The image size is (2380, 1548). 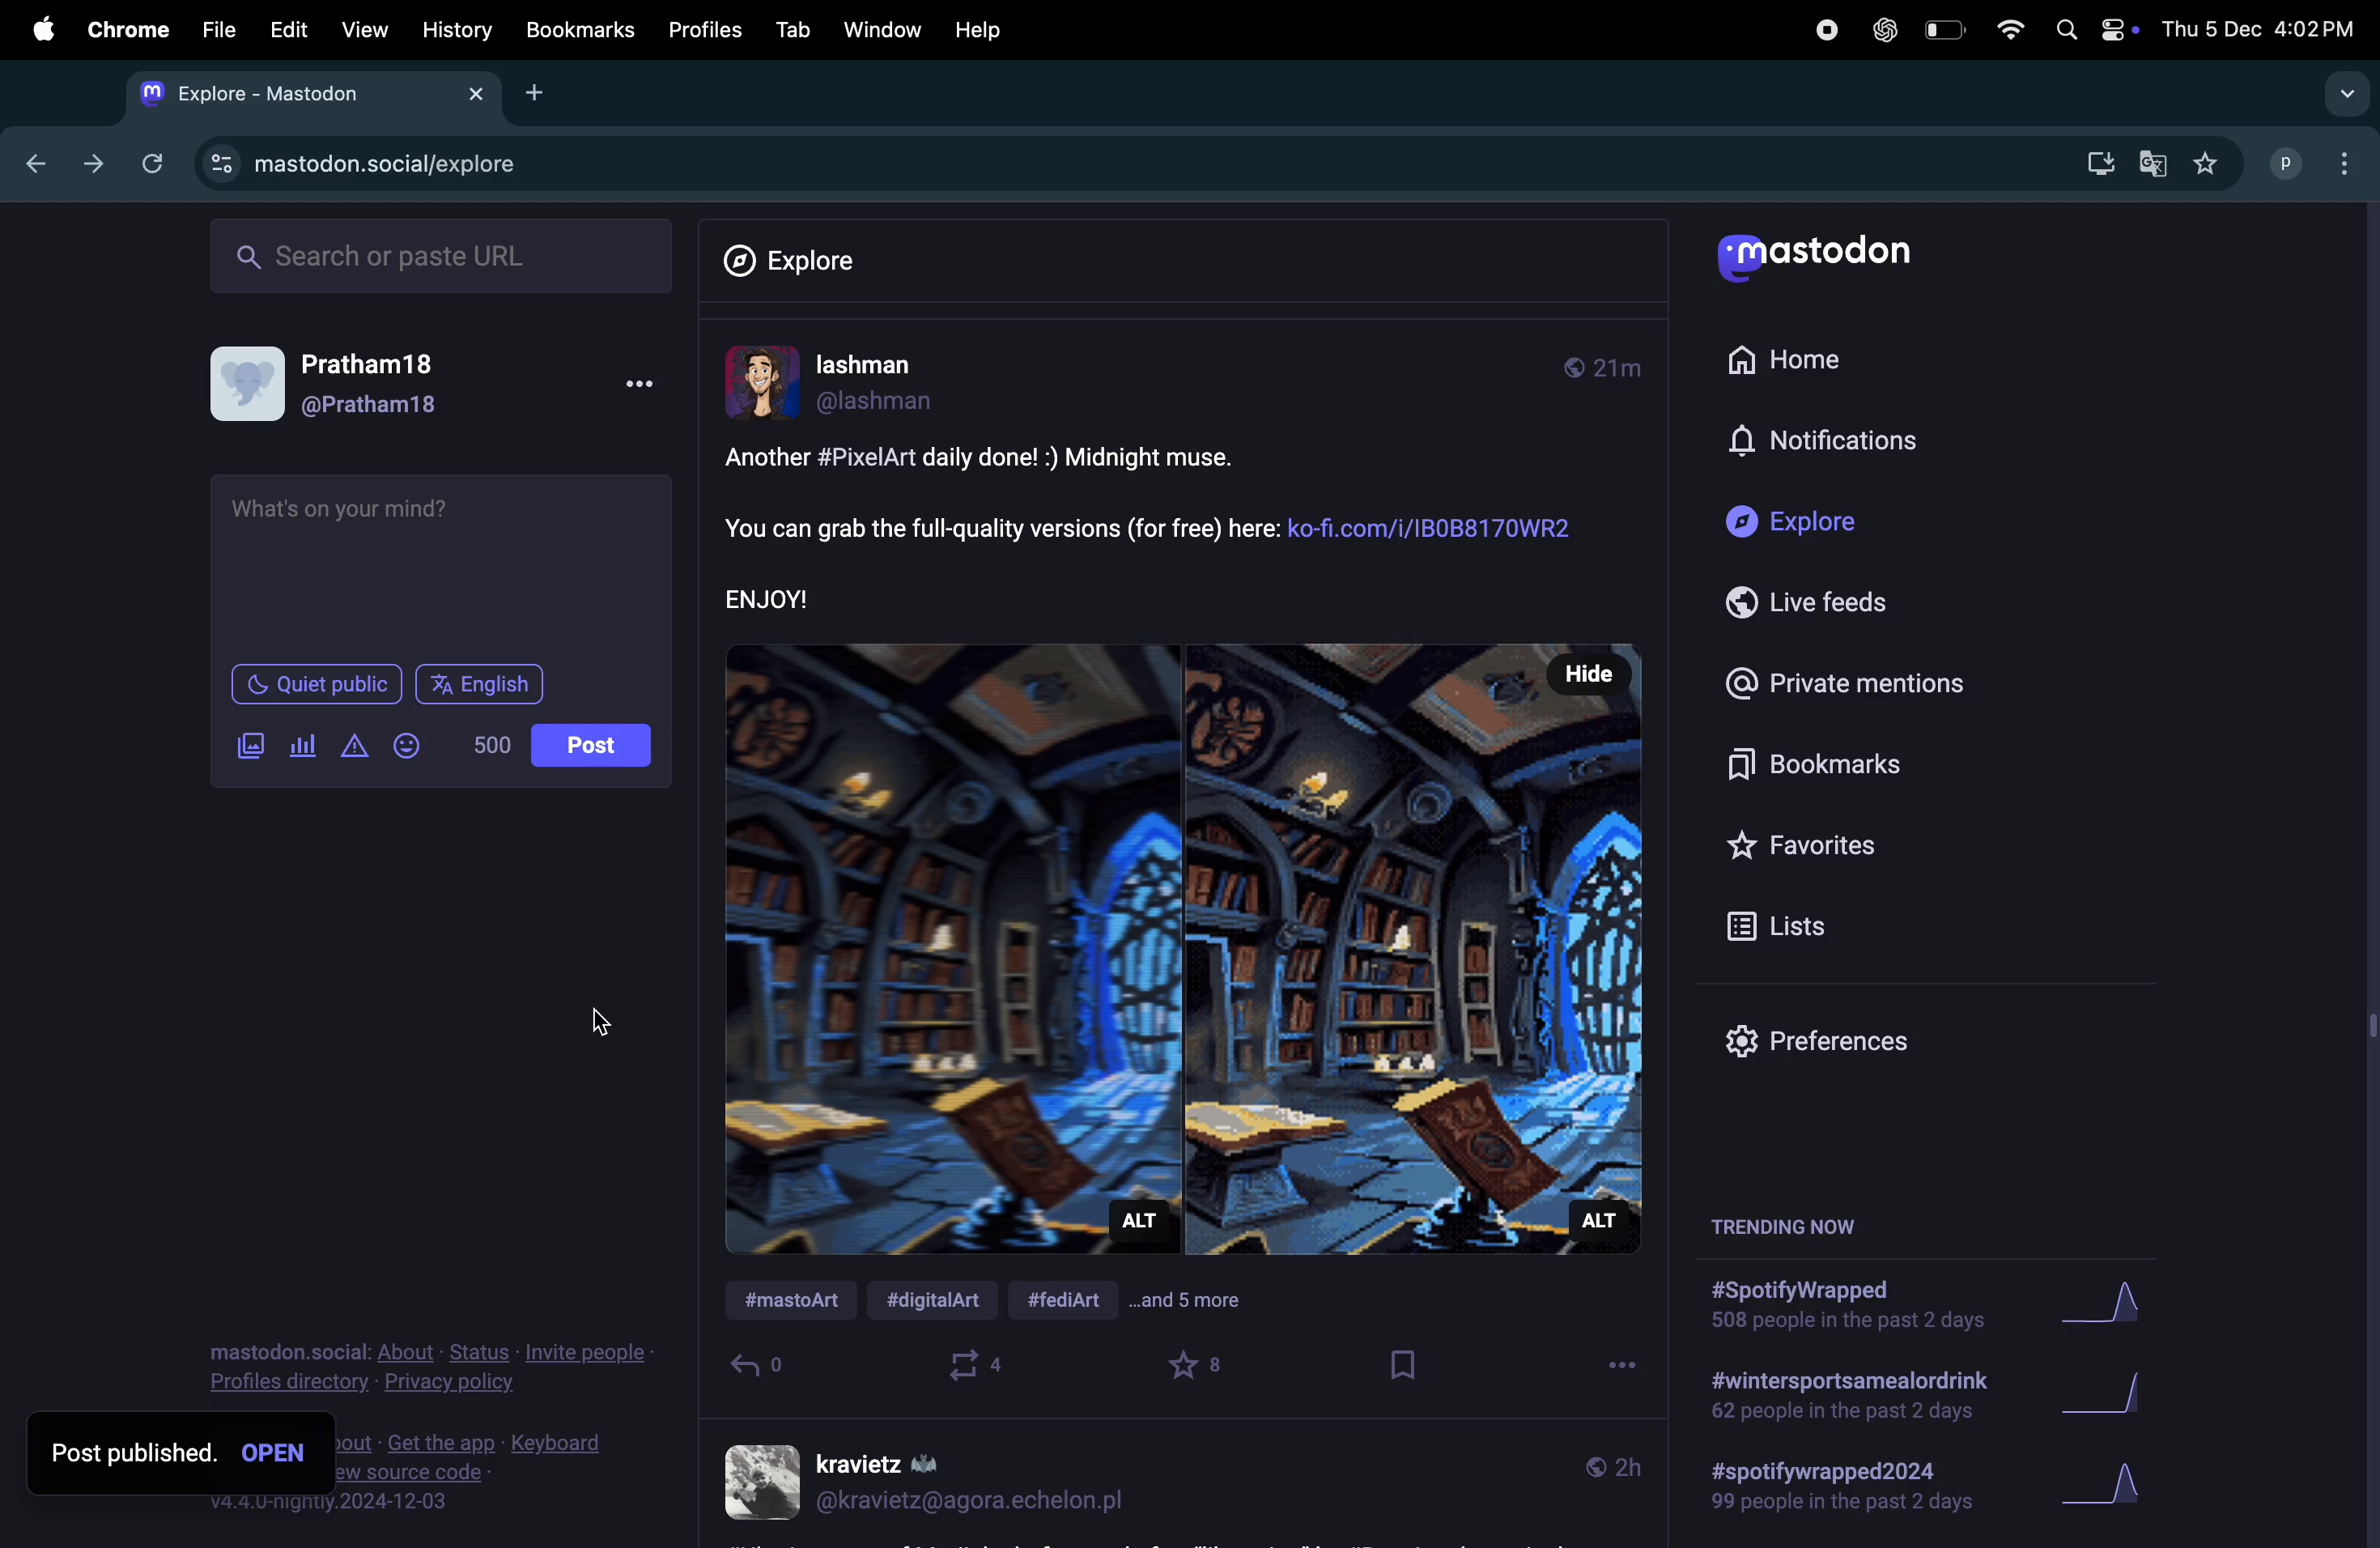 I want to click on search url, so click(x=442, y=258).